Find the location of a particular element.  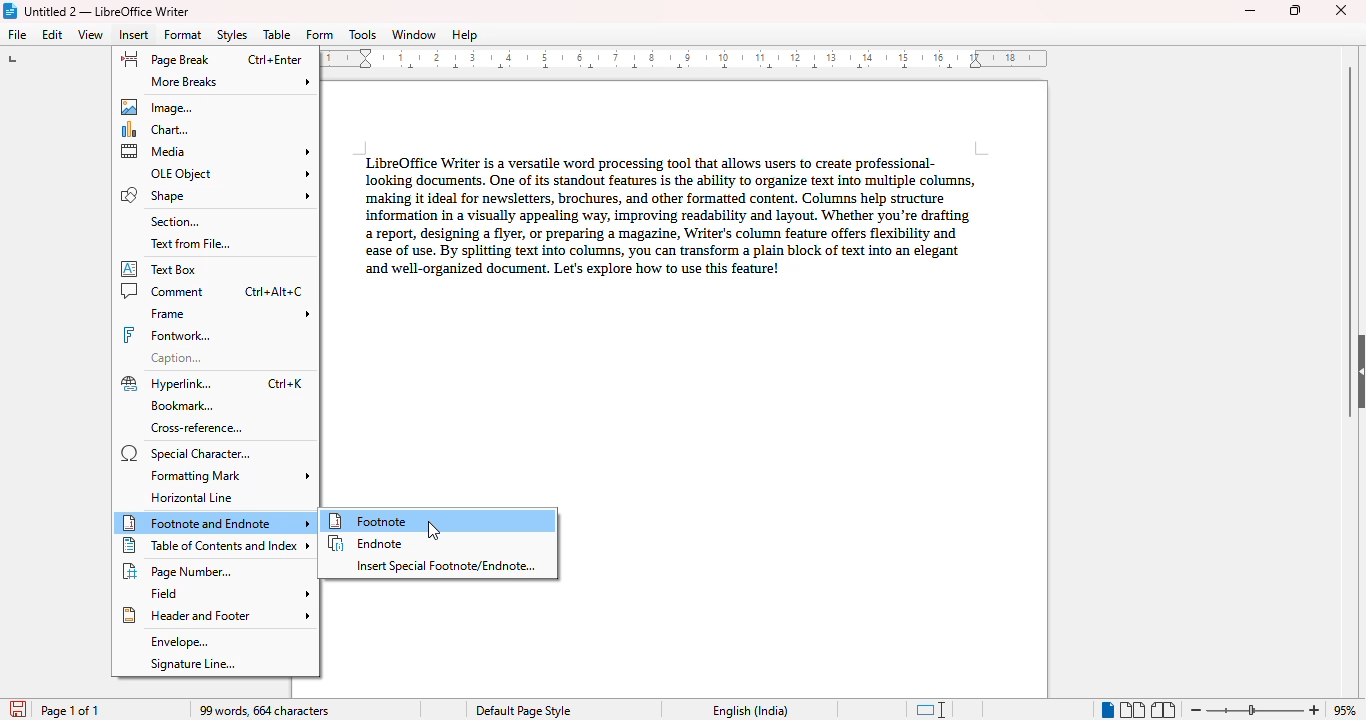

page break is located at coordinates (212, 60).